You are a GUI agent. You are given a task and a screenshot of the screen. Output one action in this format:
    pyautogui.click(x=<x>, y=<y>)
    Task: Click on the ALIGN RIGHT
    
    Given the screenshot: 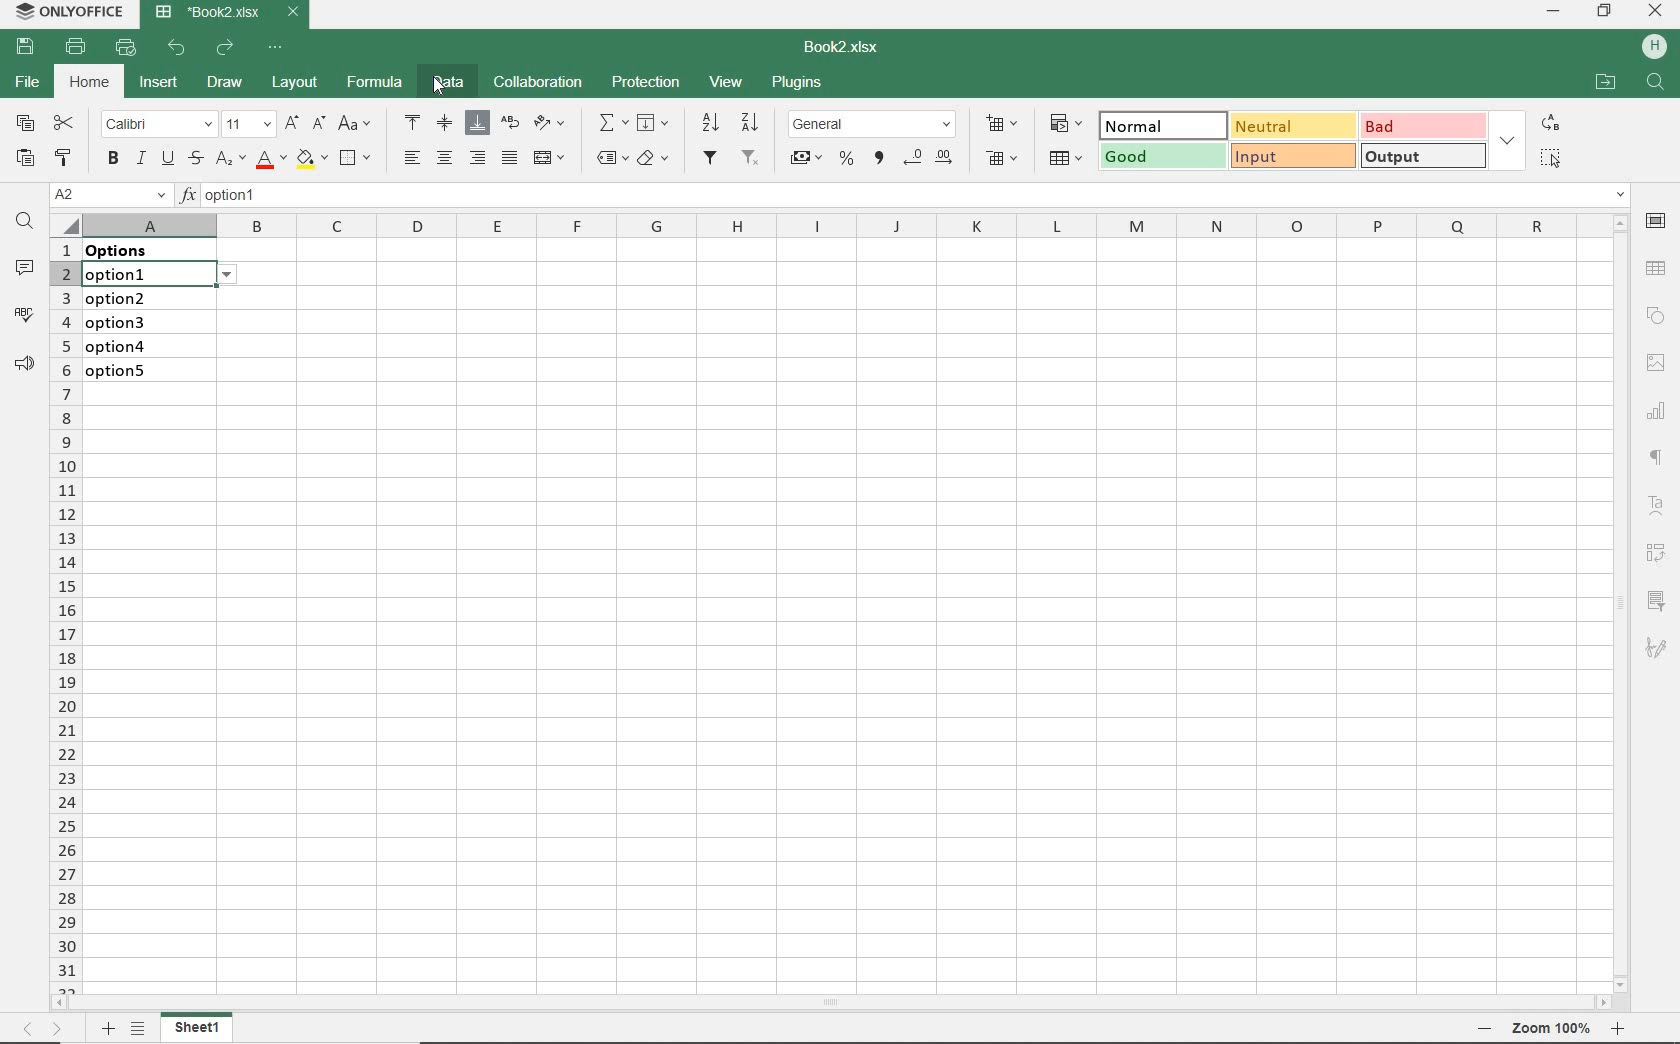 What is the action you would take?
    pyautogui.click(x=478, y=159)
    